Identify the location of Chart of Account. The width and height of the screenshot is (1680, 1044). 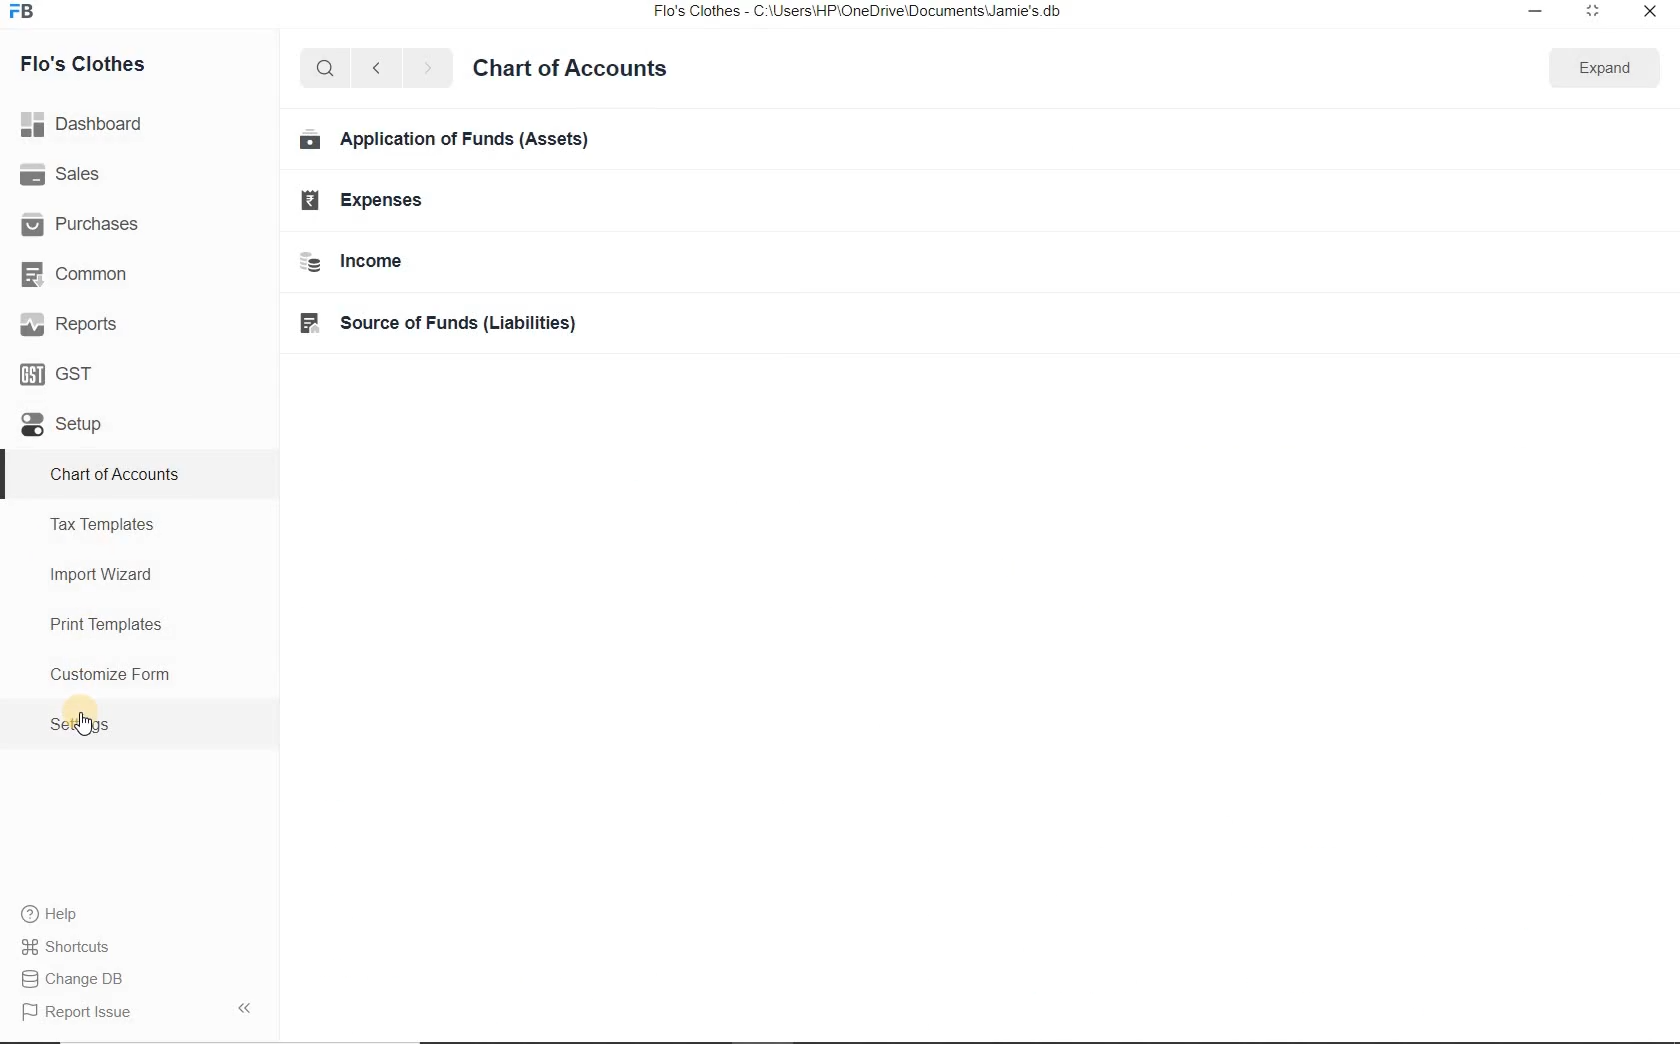
(570, 68).